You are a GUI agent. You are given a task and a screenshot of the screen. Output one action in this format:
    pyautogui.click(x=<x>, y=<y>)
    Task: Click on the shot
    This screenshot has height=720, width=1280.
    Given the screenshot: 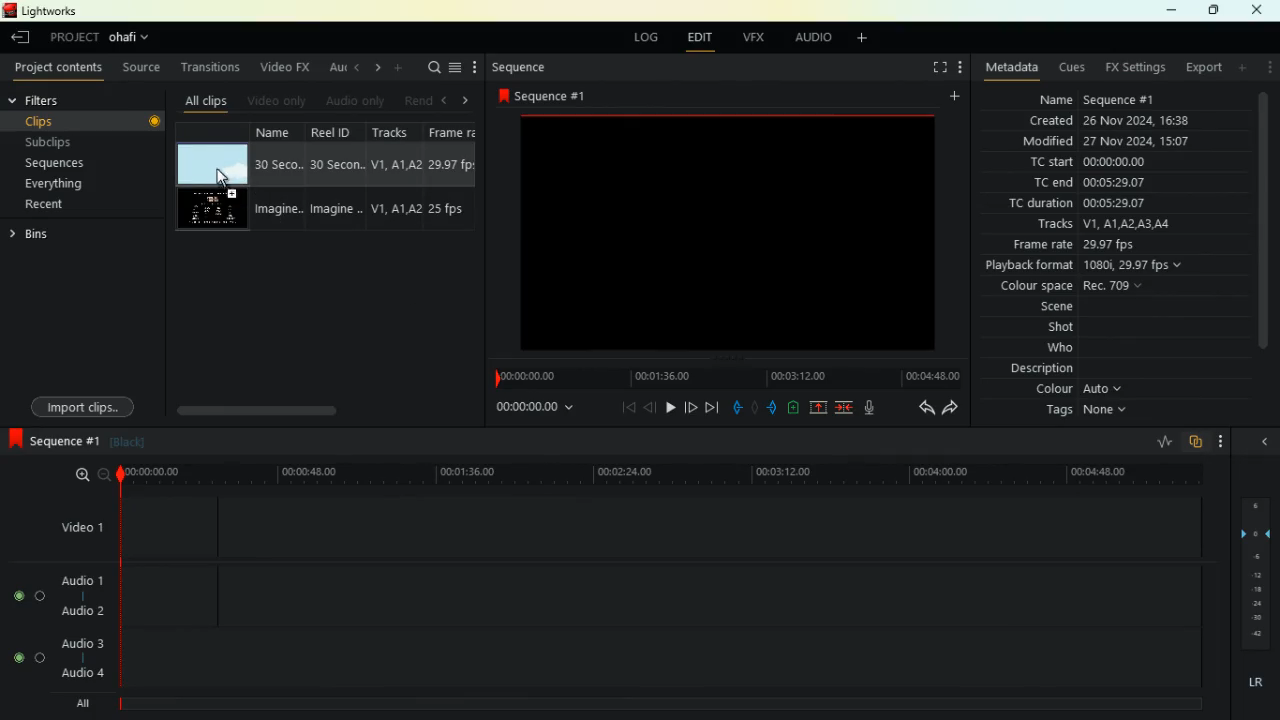 What is the action you would take?
    pyautogui.click(x=1052, y=329)
    